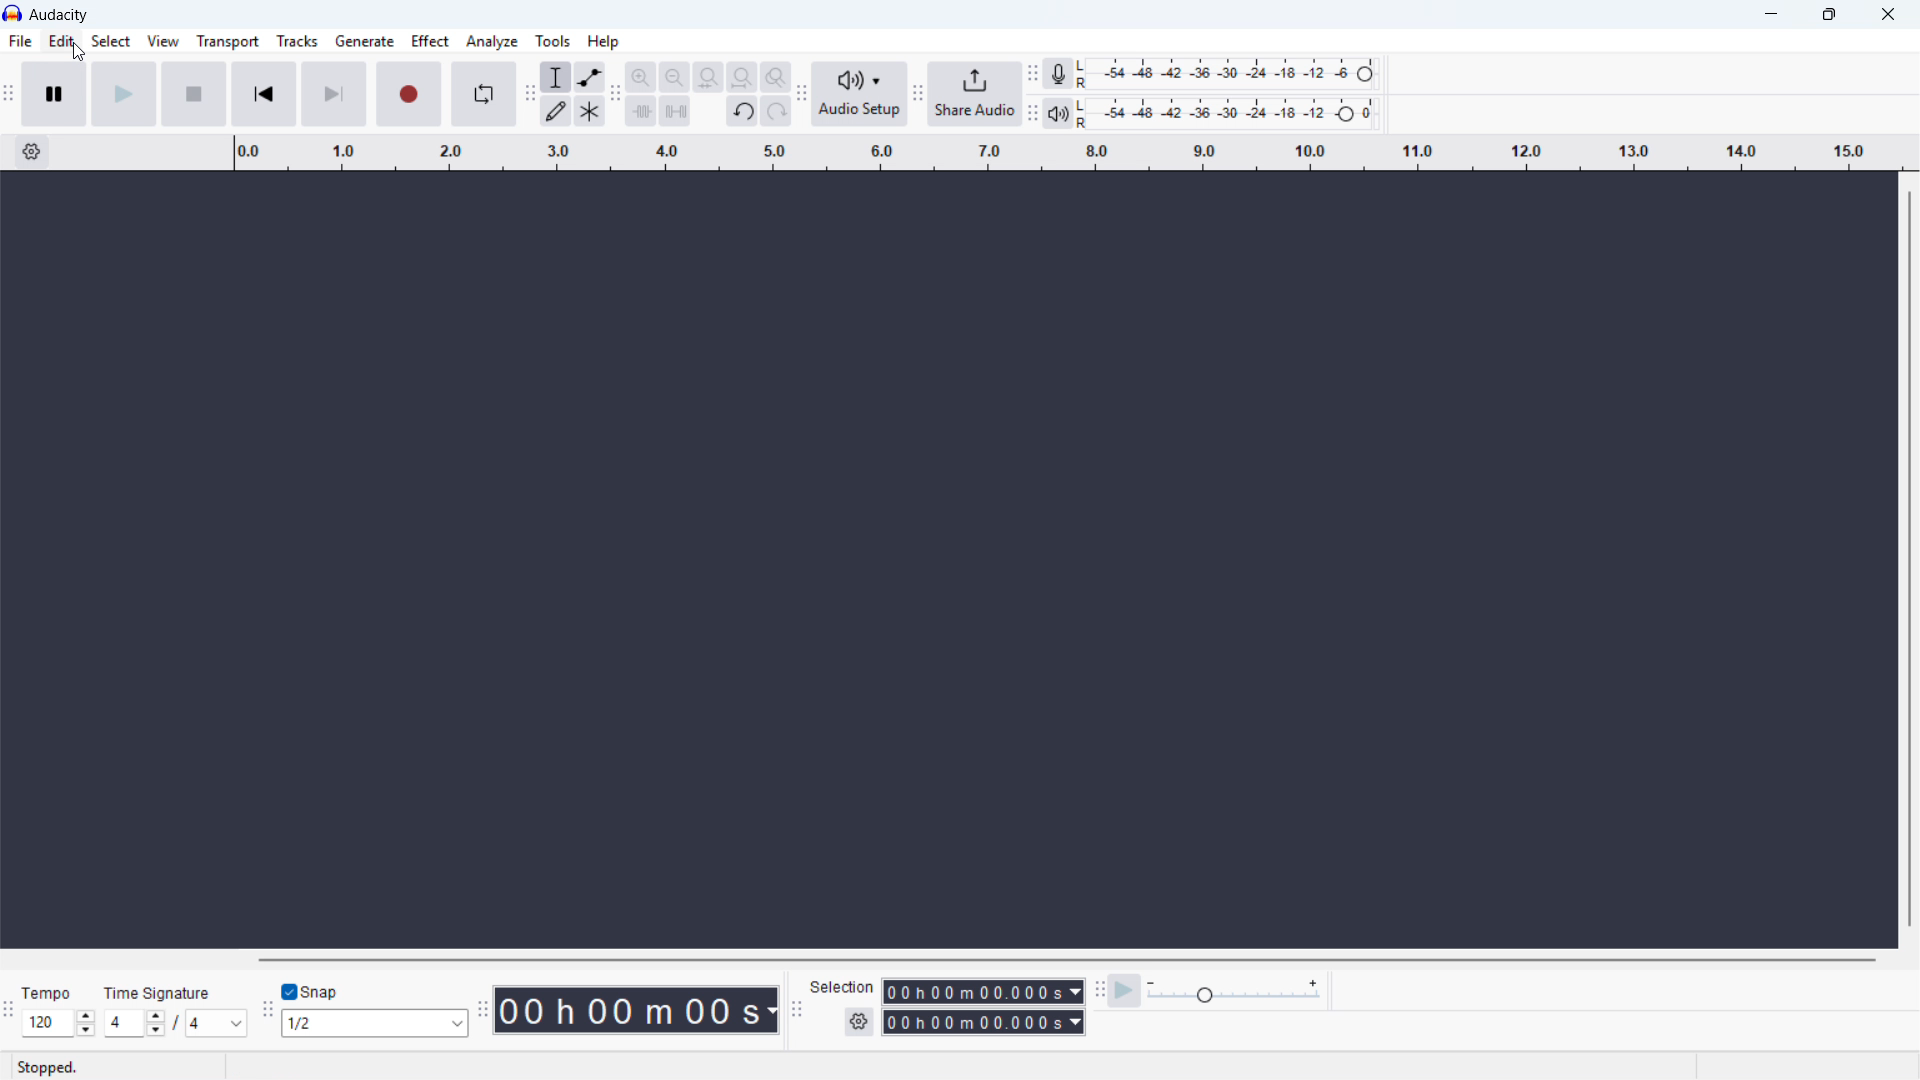 The height and width of the screenshot is (1080, 1920). Describe the element at coordinates (674, 76) in the screenshot. I see `zoom out` at that location.